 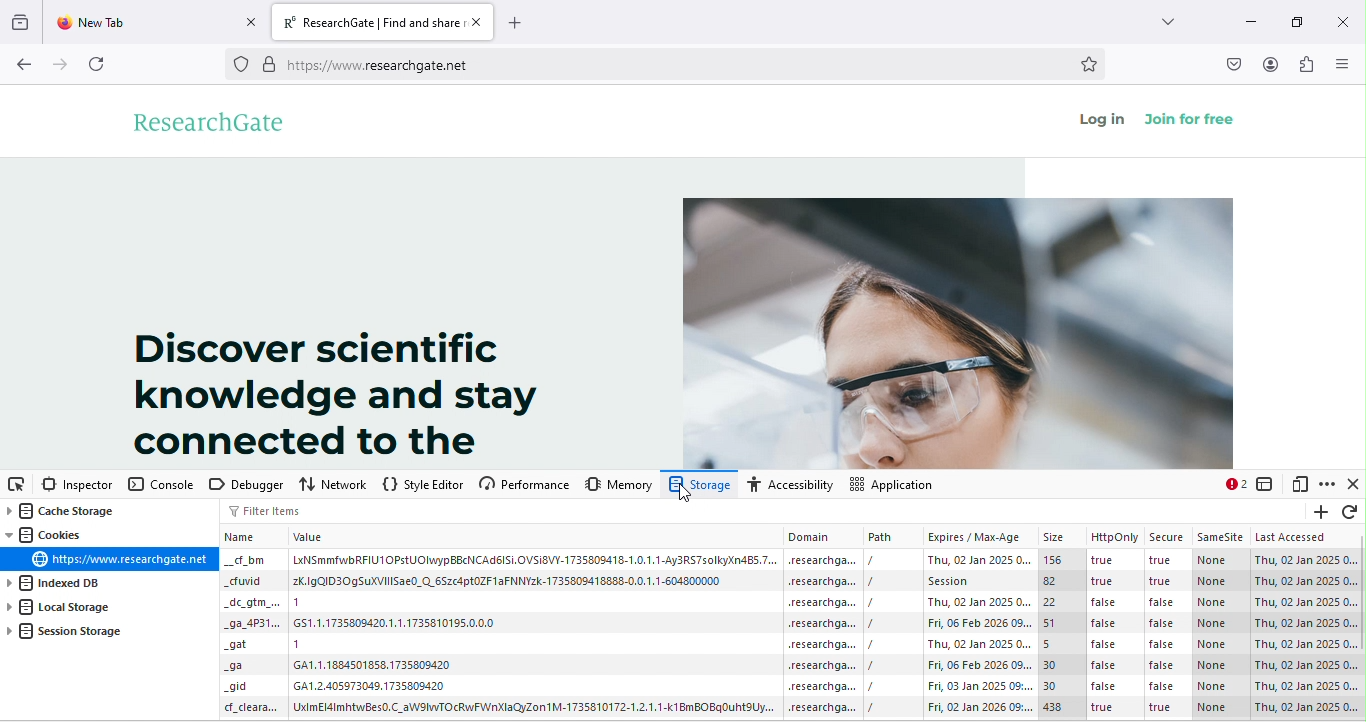 What do you see at coordinates (1307, 708) in the screenshot?
I see `date` at bounding box center [1307, 708].